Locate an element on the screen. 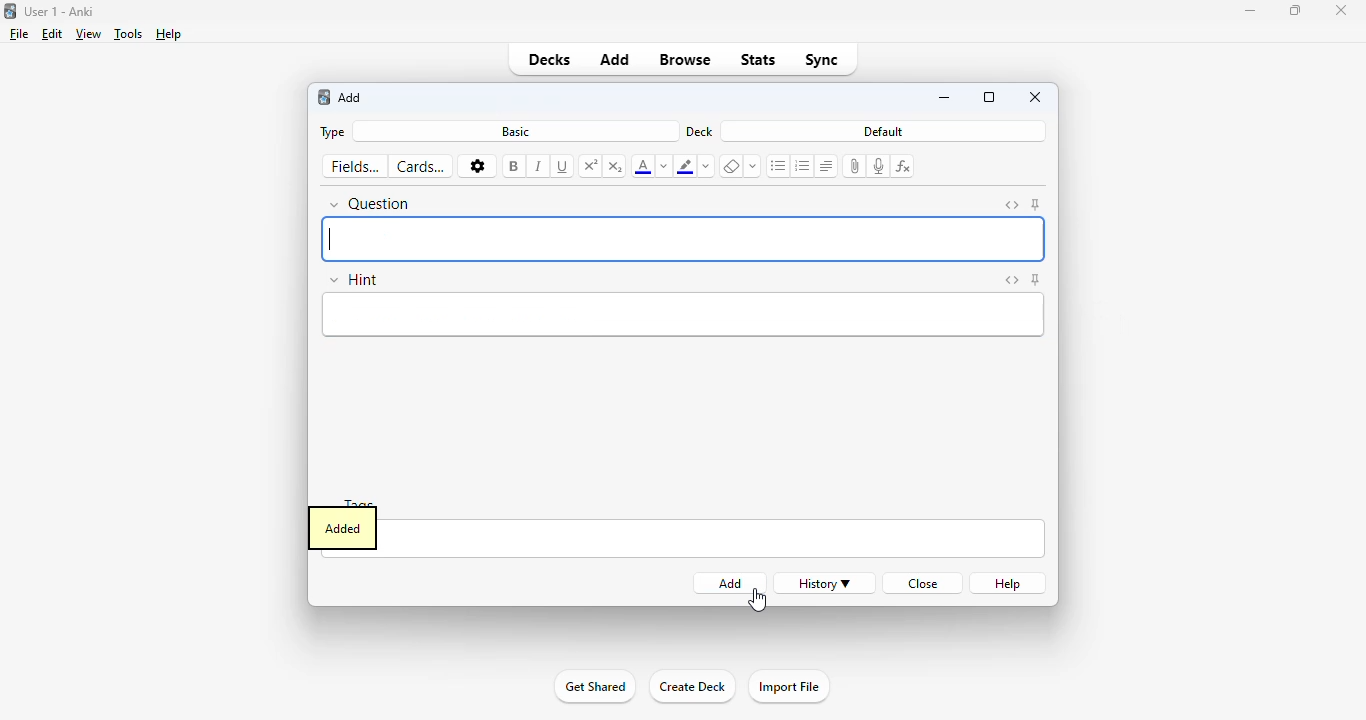  cards is located at coordinates (422, 167).